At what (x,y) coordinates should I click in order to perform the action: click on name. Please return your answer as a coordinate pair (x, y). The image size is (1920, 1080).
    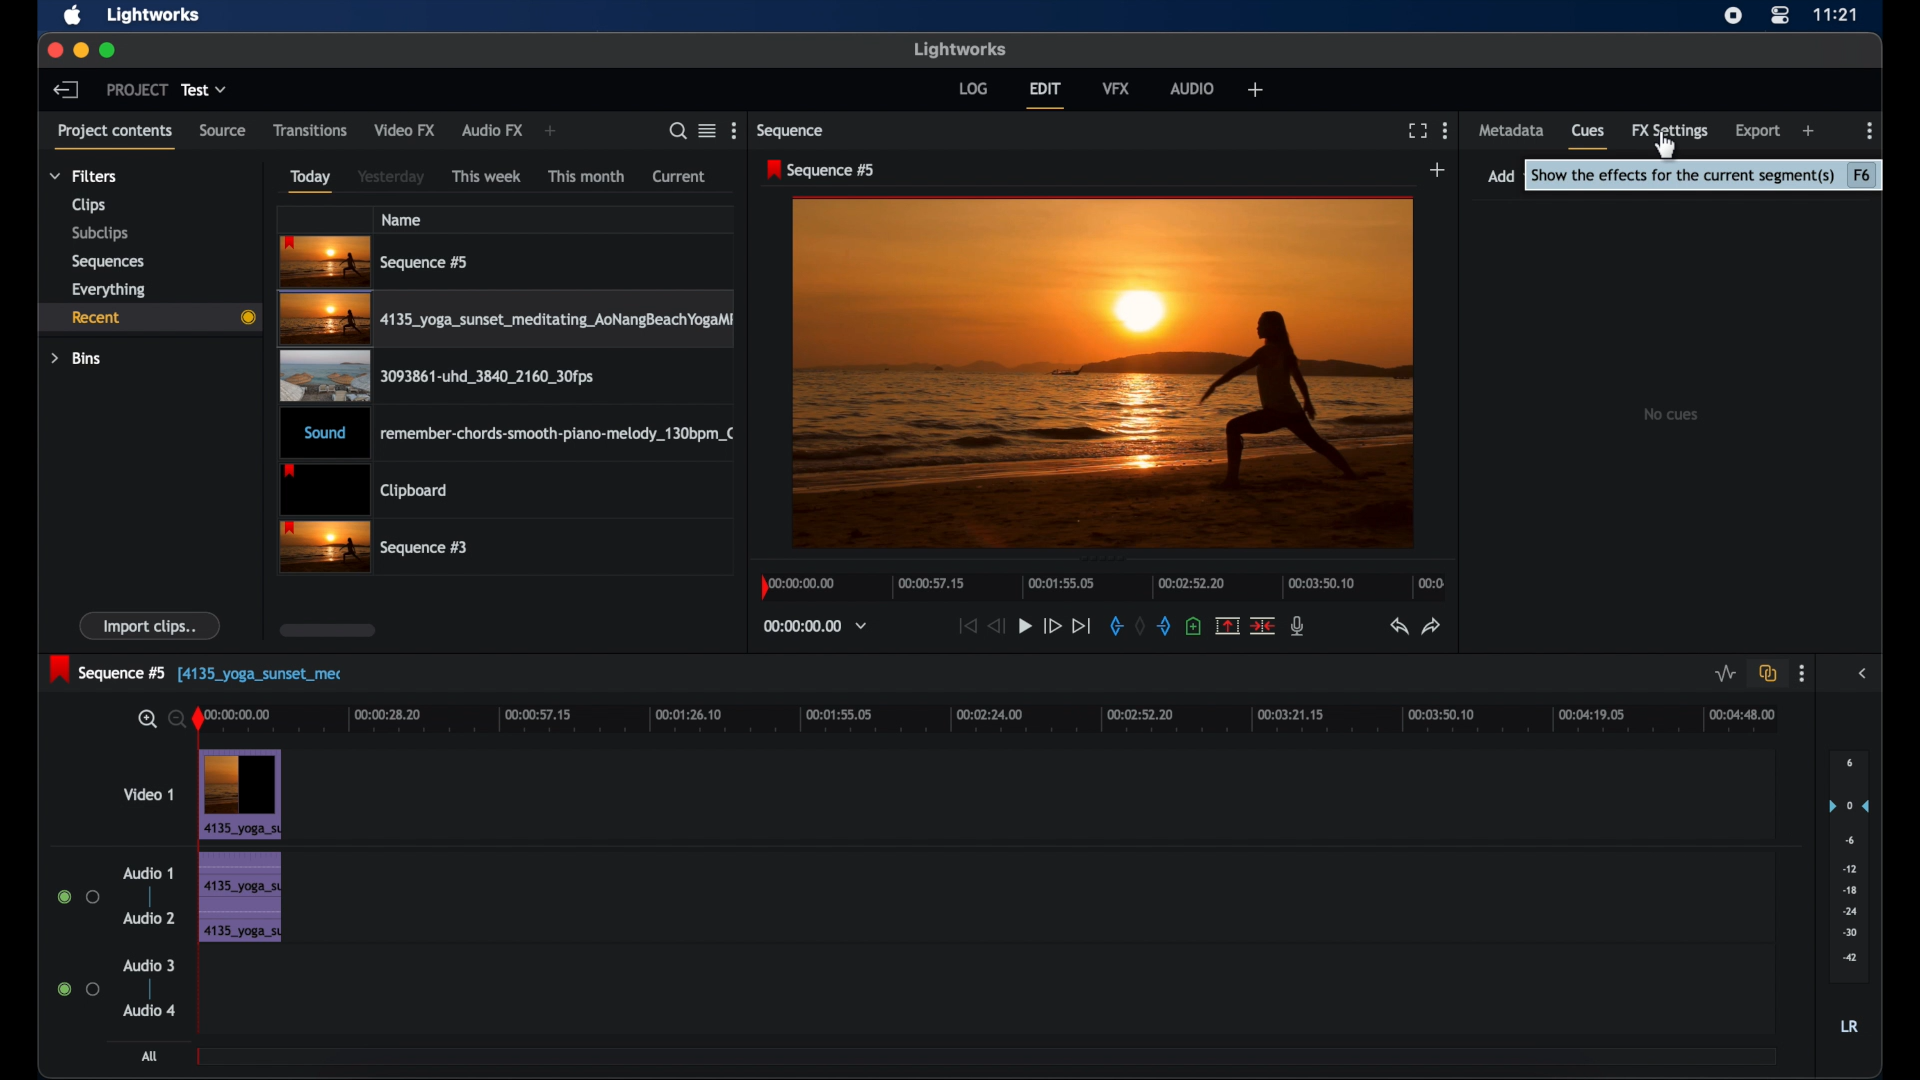
    Looking at the image, I should click on (403, 219).